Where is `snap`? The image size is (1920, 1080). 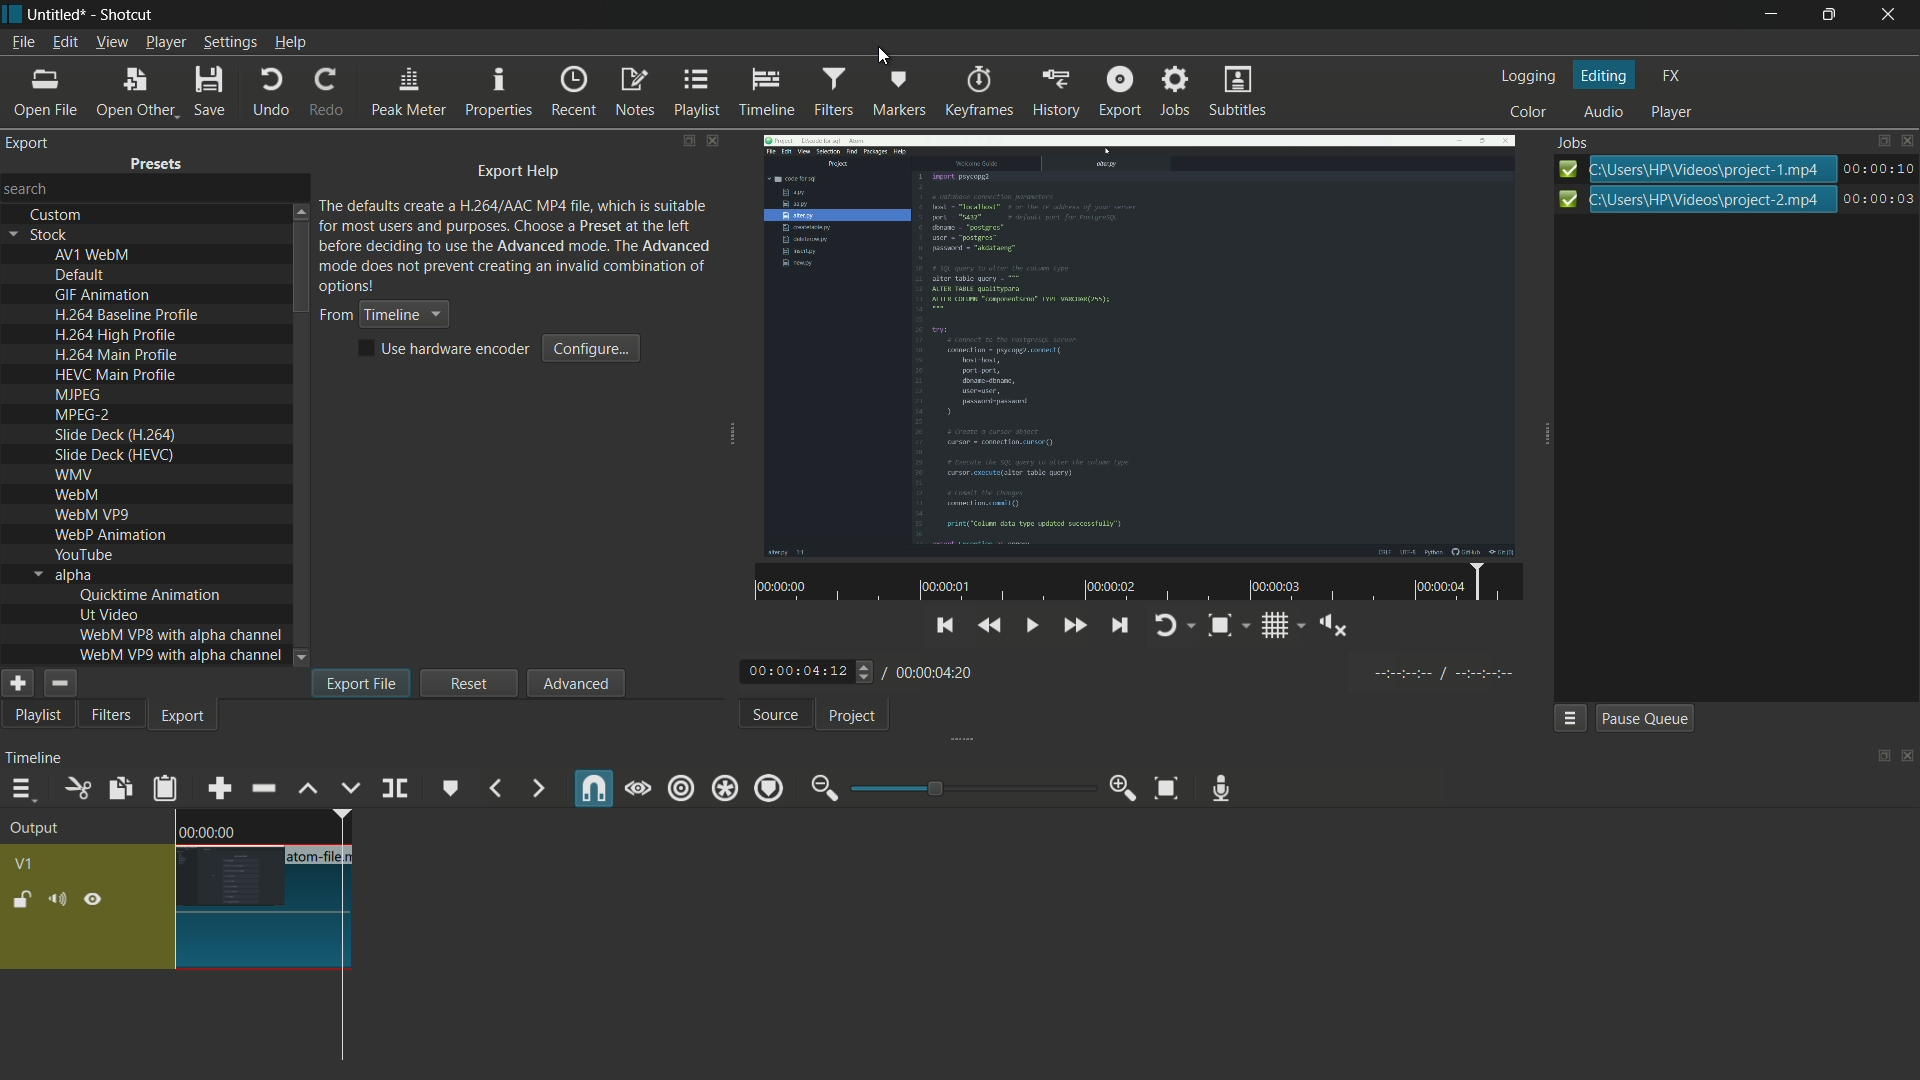 snap is located at coordinates (595, 788).